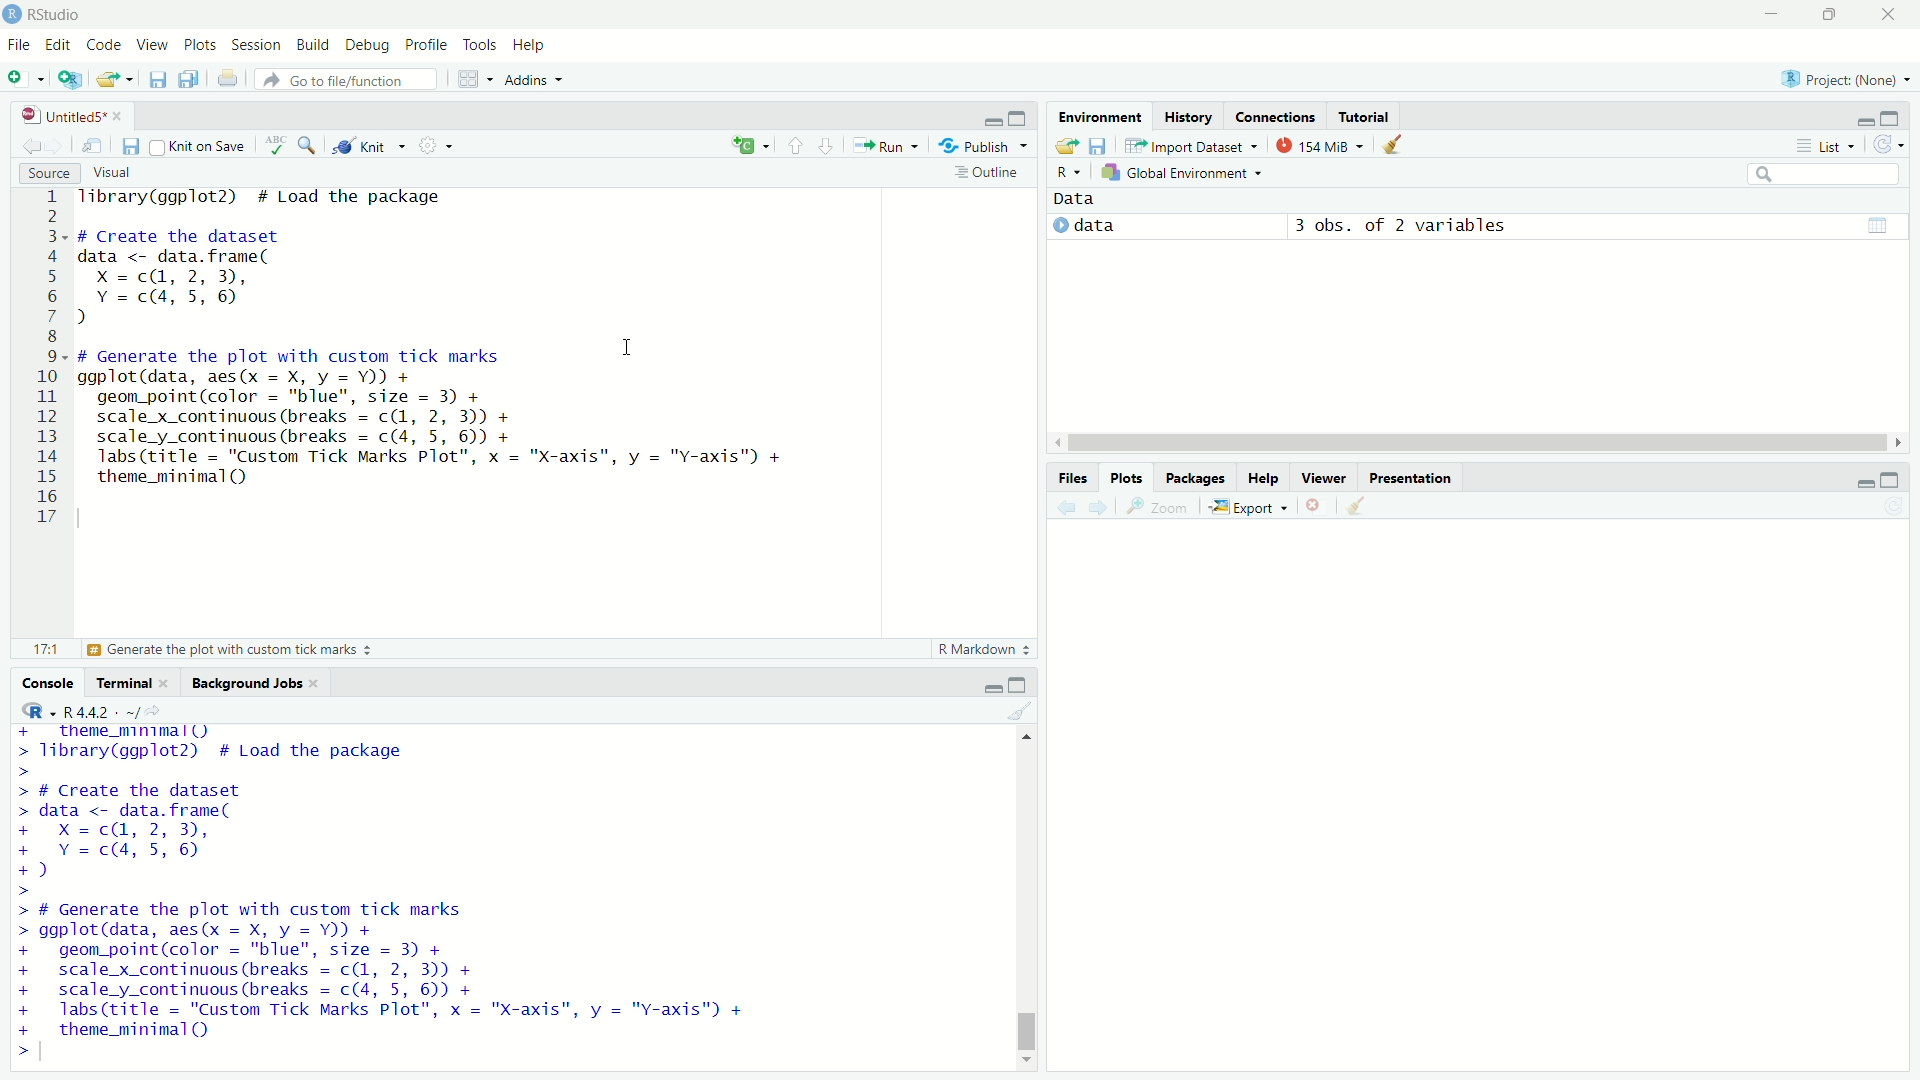 This screenshot has width=1920, height=1080. I want to click on R 4.4.2 . ~/, so click(104, 711).